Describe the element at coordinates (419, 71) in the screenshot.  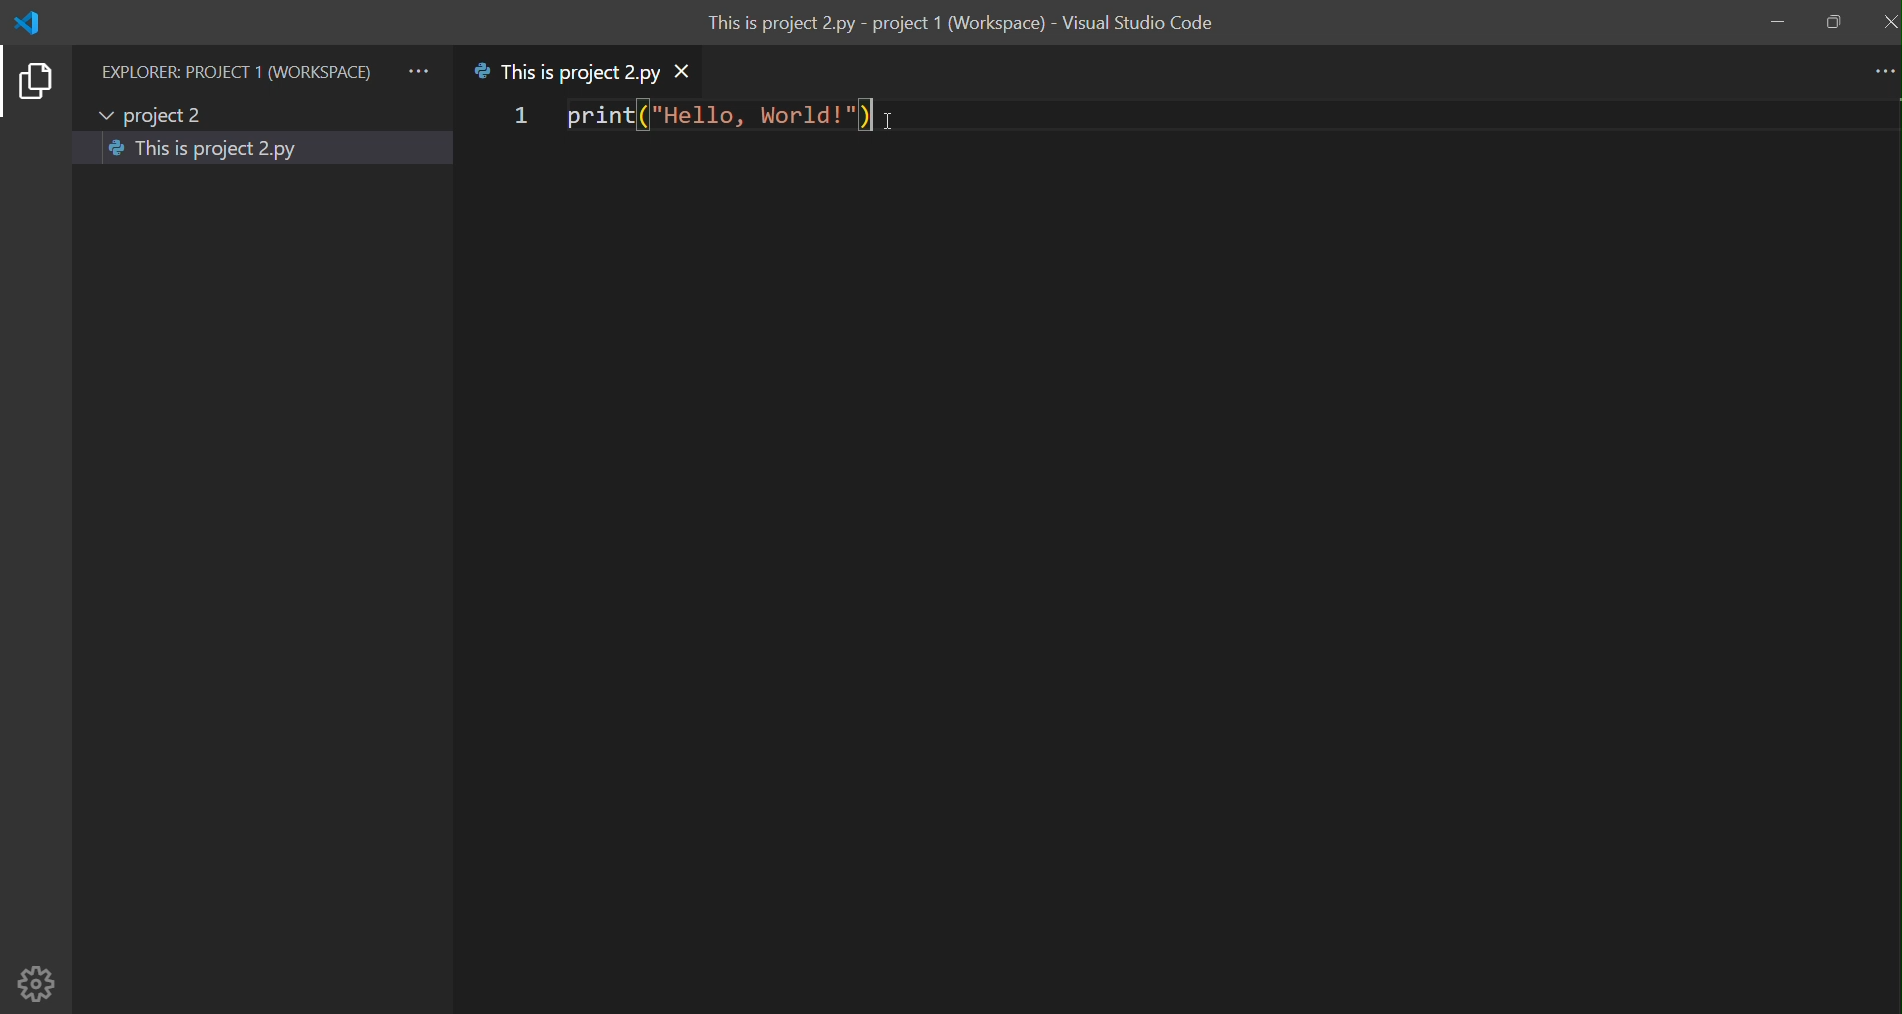
I see `view more actions` at that location.